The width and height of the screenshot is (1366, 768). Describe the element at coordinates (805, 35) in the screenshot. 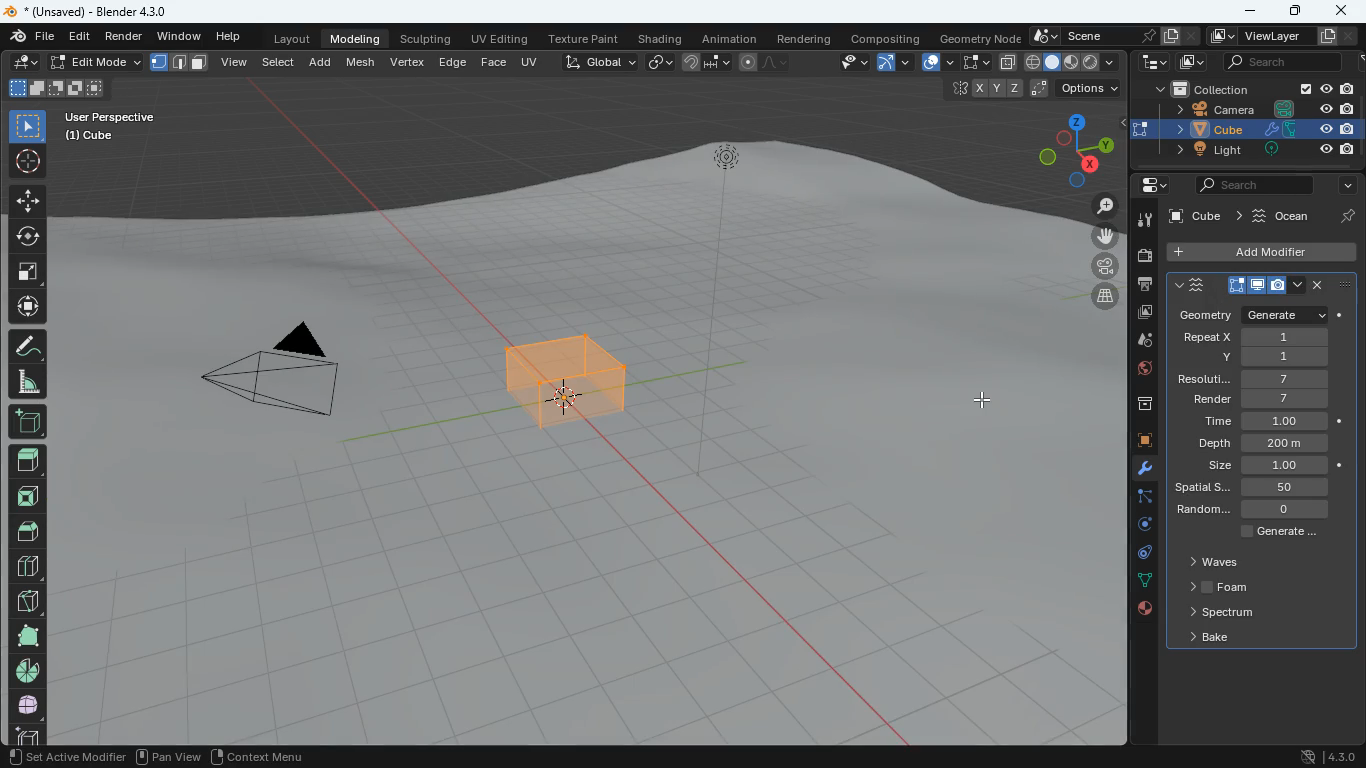

I see `rendering` at that location.